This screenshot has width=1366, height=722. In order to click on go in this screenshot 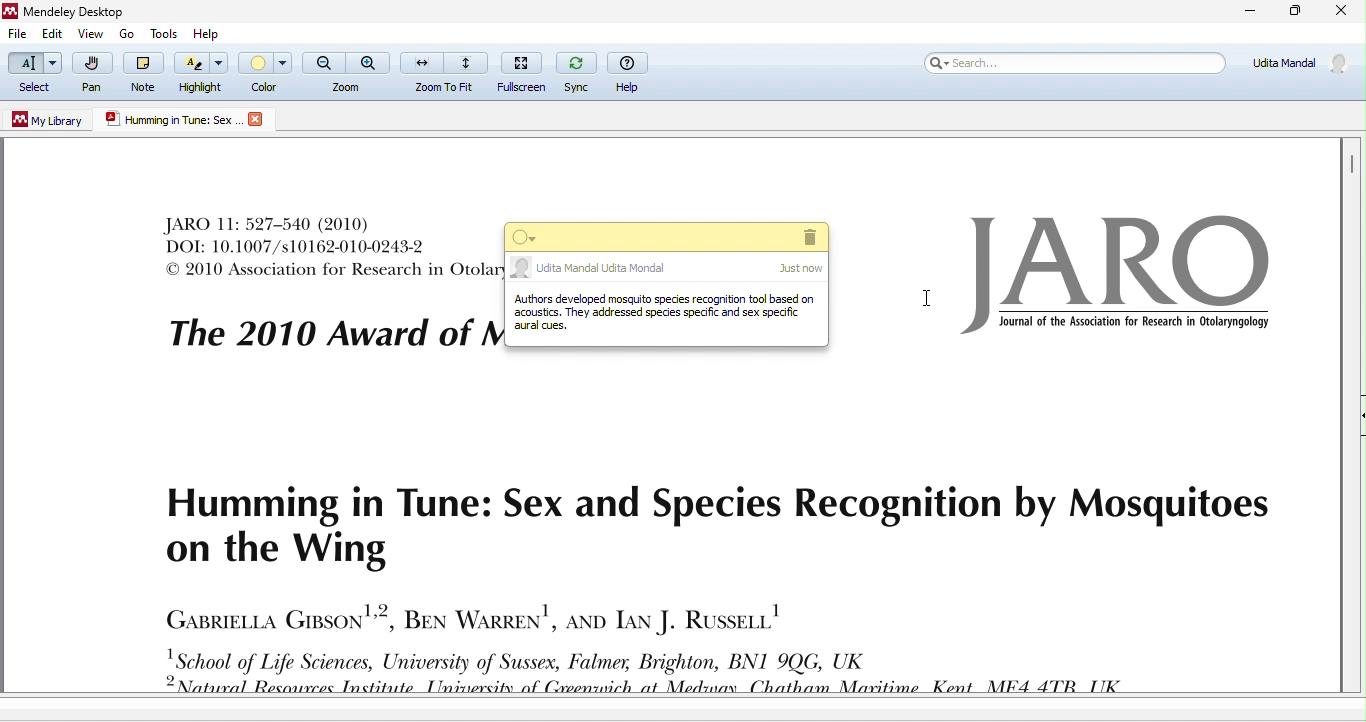, I will do `click(124, 34)`.